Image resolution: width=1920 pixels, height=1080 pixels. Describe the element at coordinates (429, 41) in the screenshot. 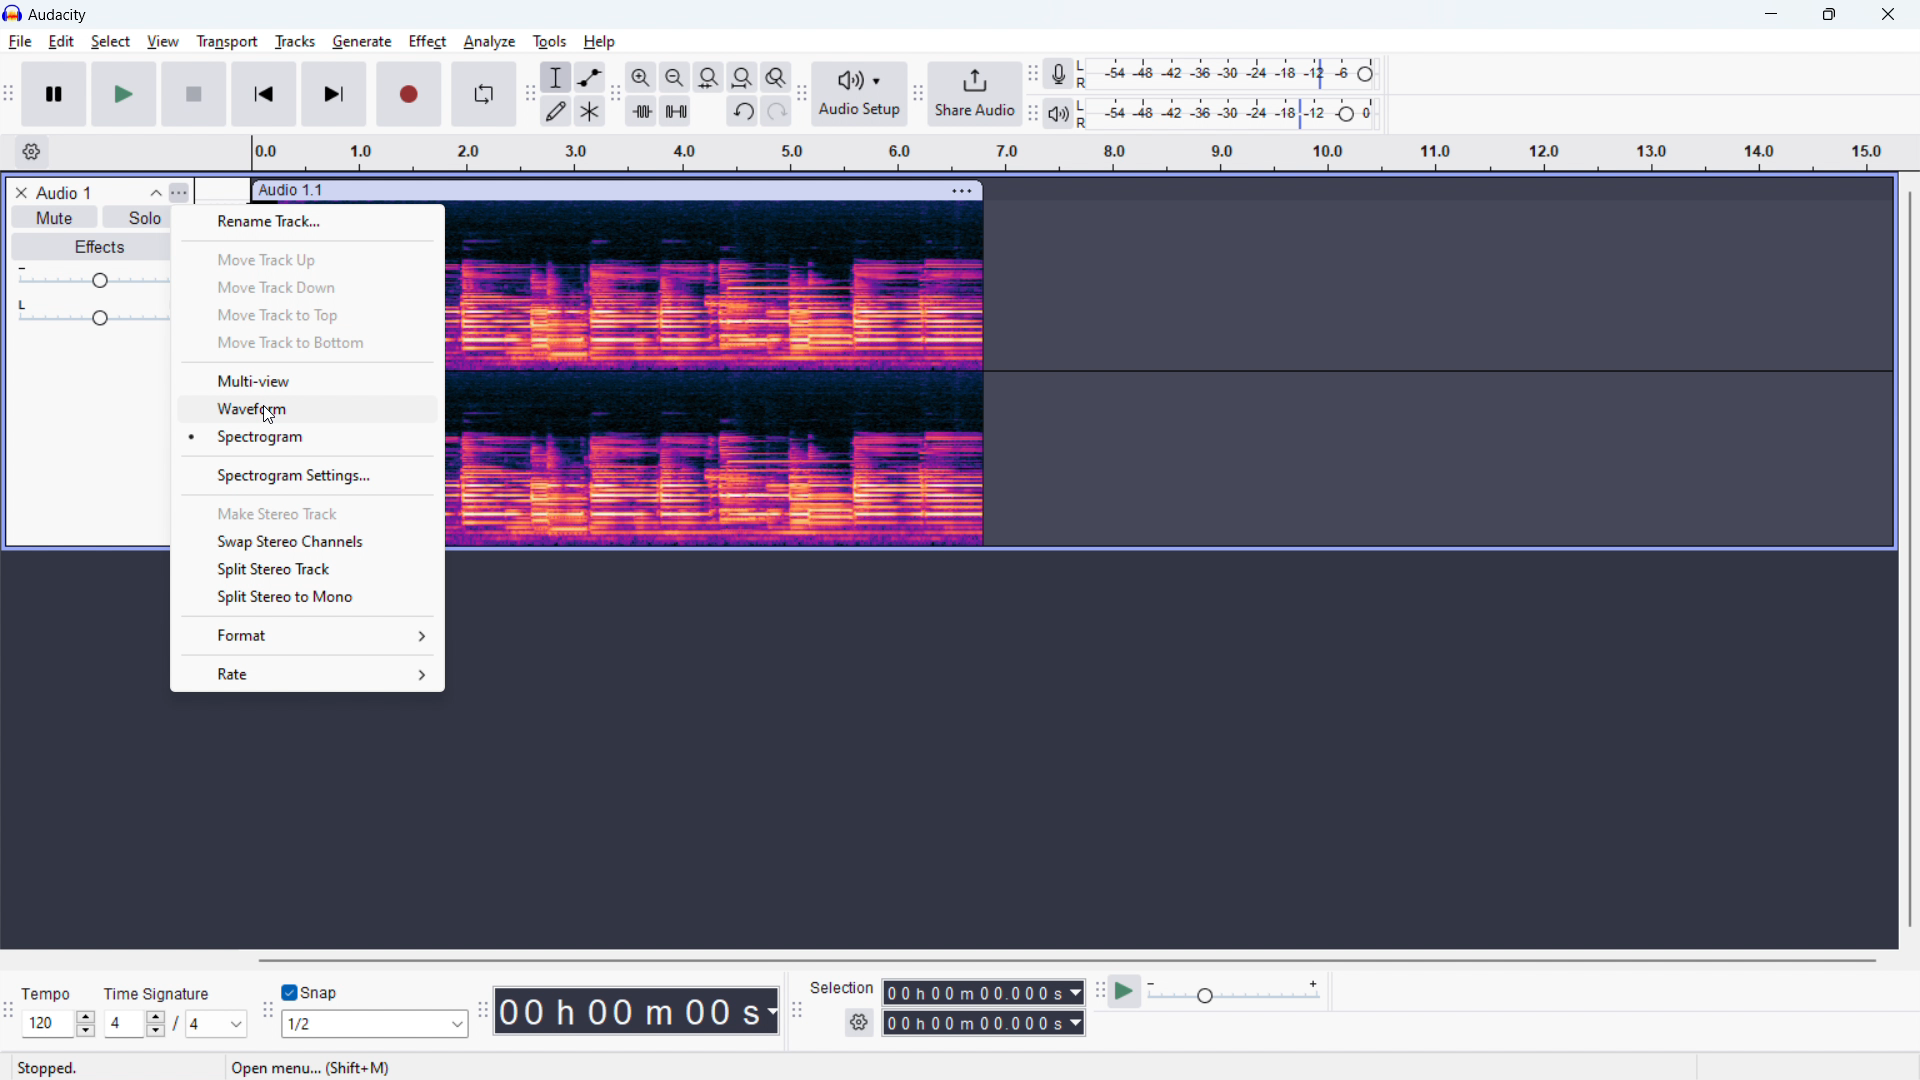

I see `effect` at that location.